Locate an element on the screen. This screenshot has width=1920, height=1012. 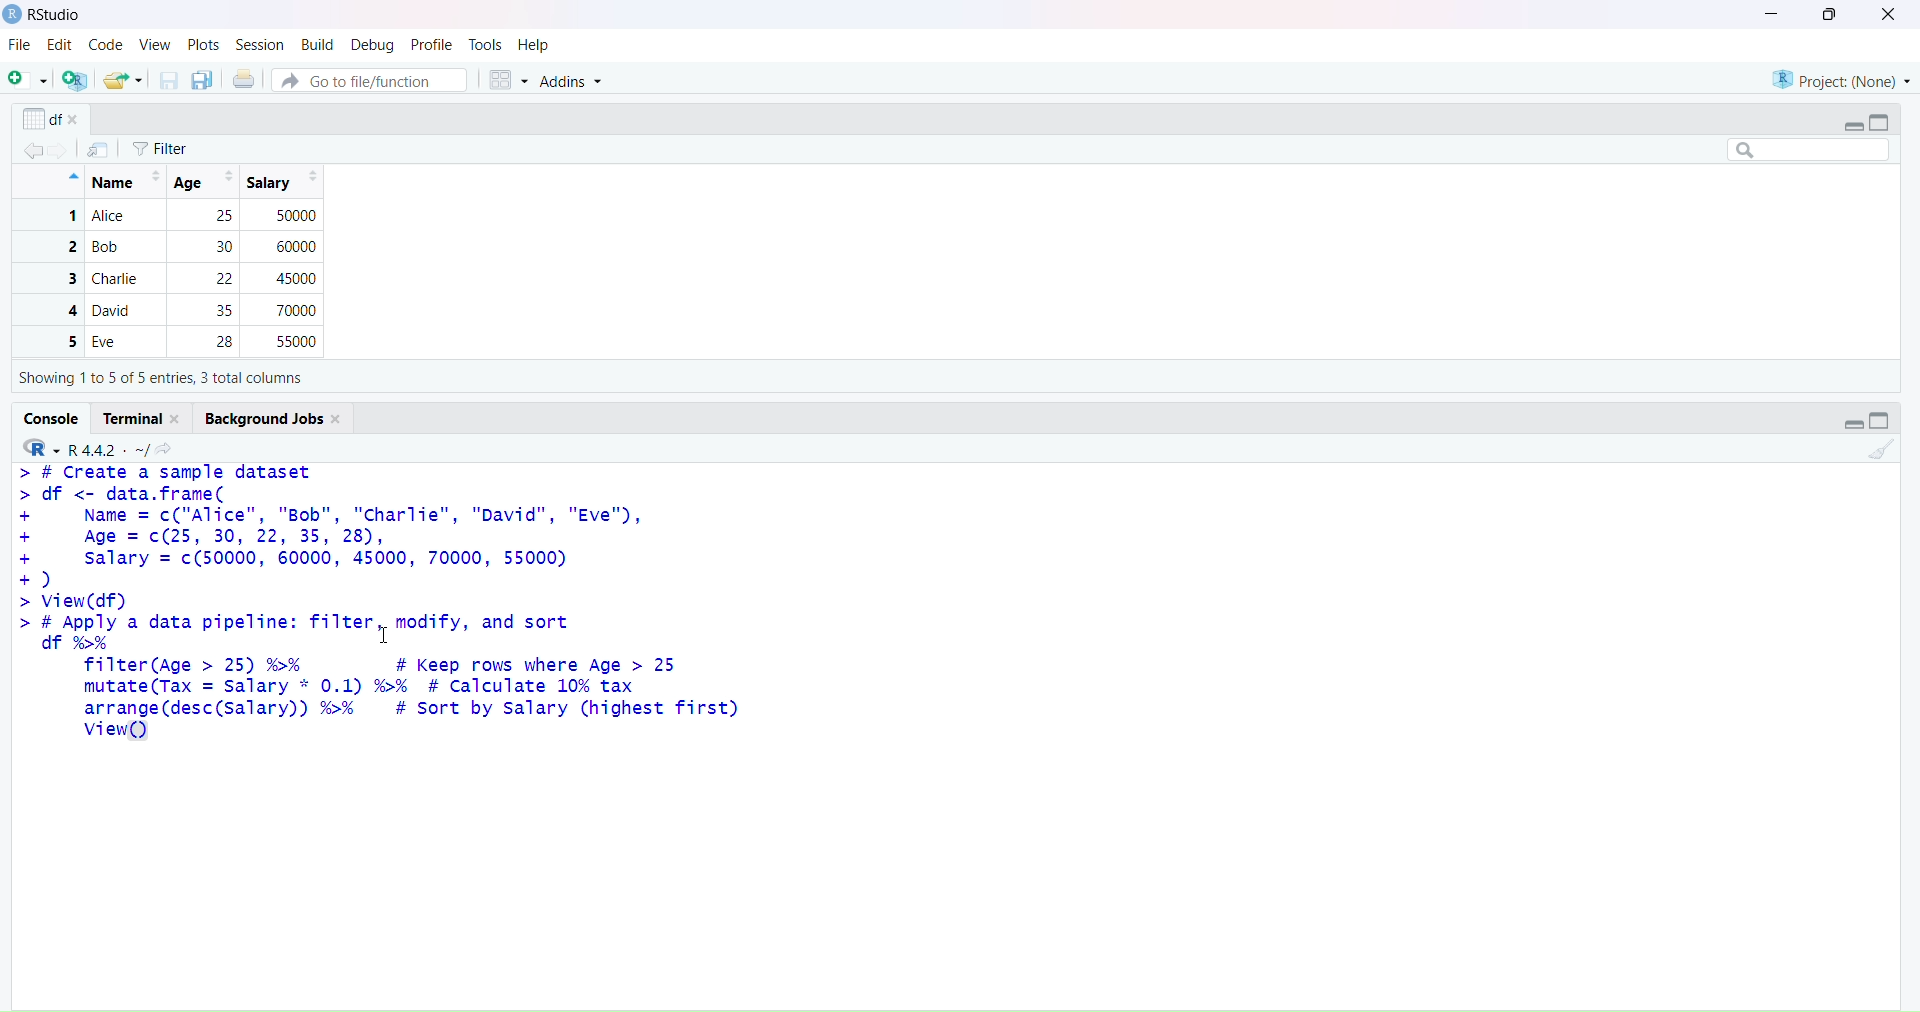
> # create a sample dataset > df <- data.frame(+ Name = c("Alice", "Bob", "Charlie", "David", "Eve"),+ Age = c(25, 30, 22, 35, 28),+ salary = c(50000, 60000, 45000, 70000, 55000)+)>view(df) is located at coordinates (346, 537).